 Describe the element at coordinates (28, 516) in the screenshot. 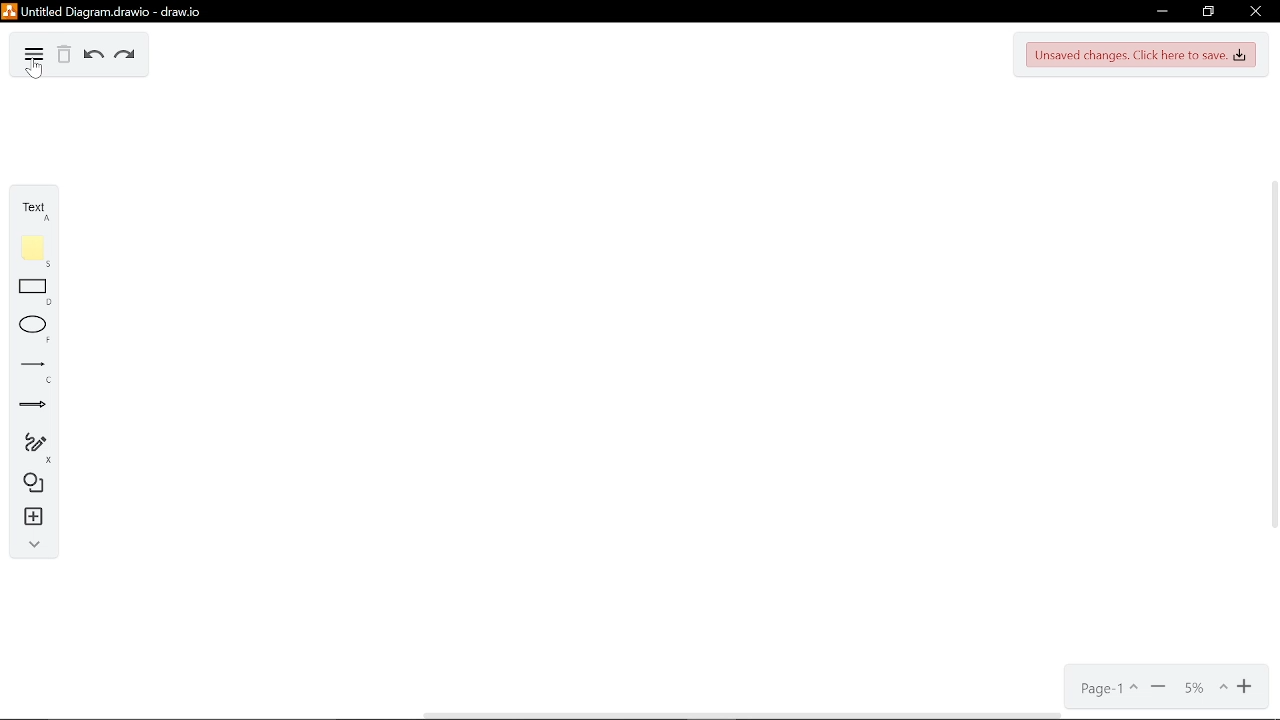

I see `Insert` at that location.